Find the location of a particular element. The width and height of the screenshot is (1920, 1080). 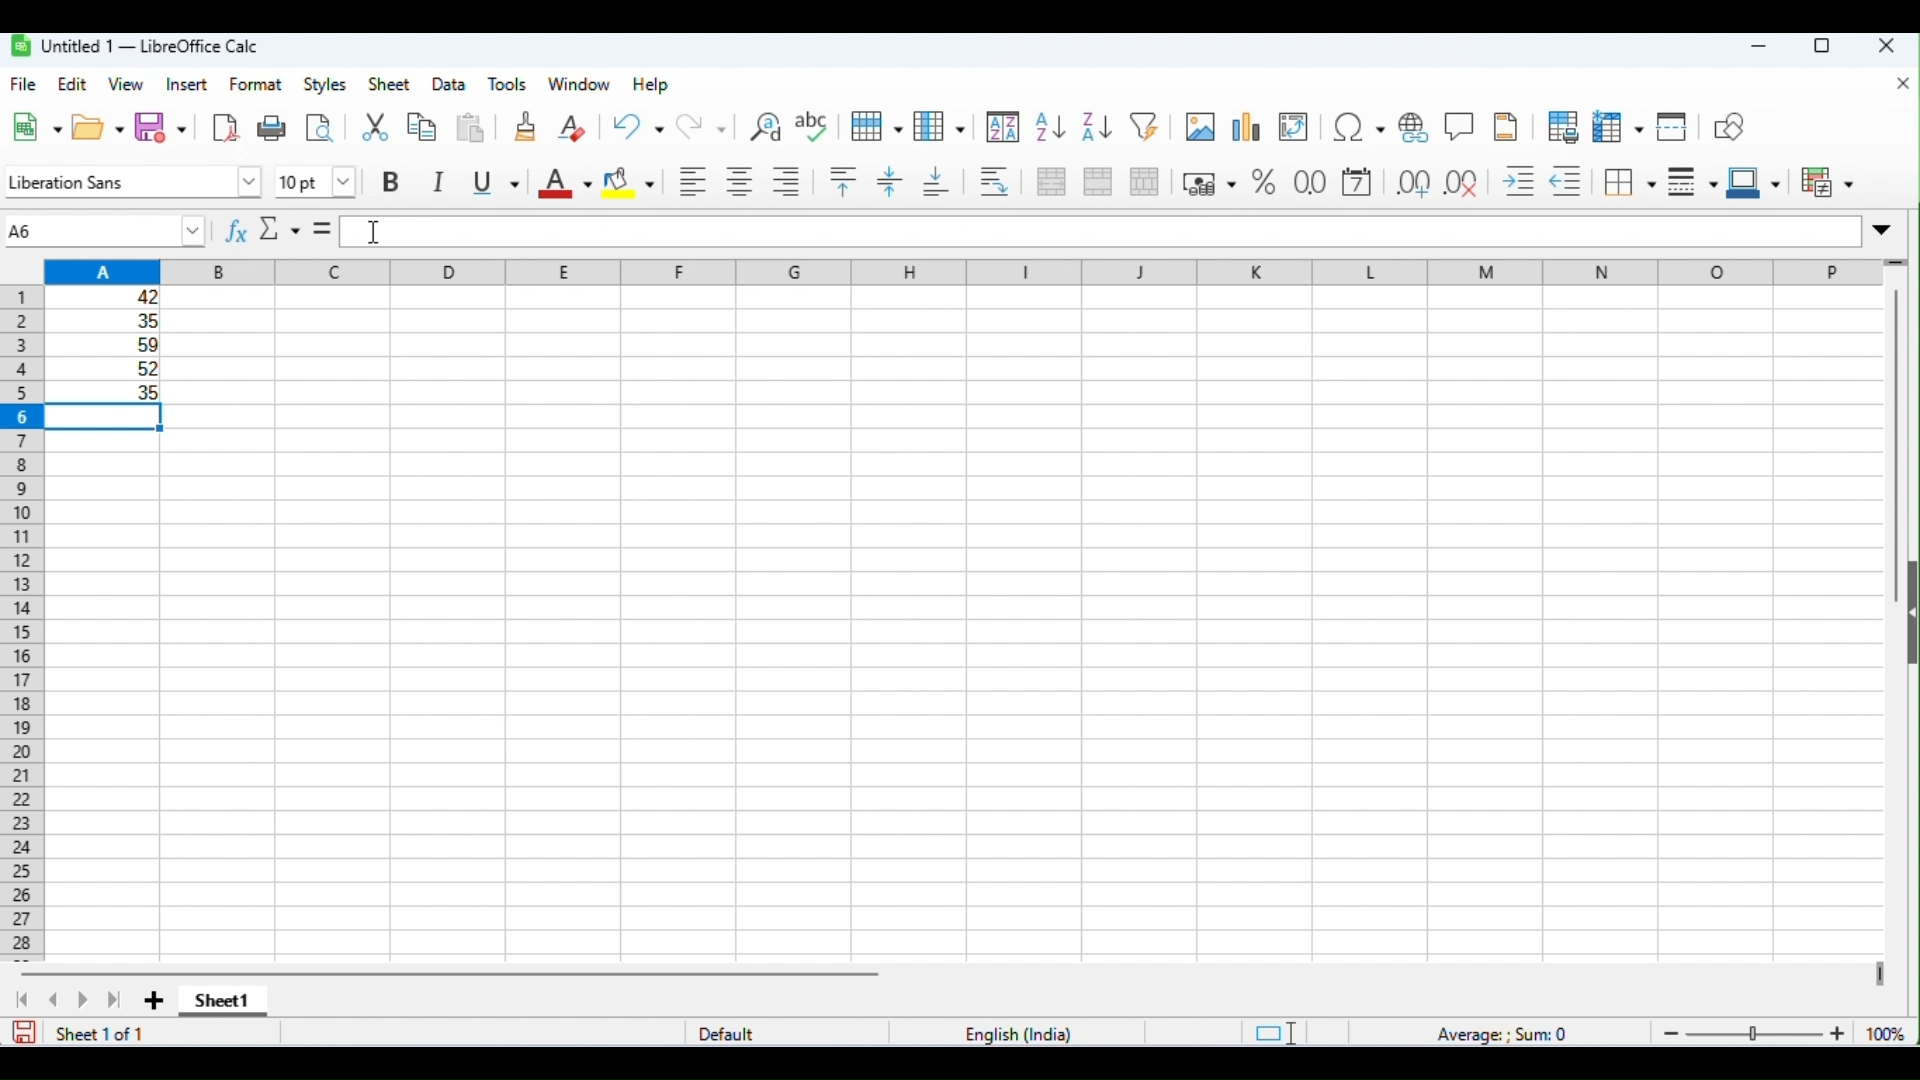

font size is located at coordinates (316, 181).